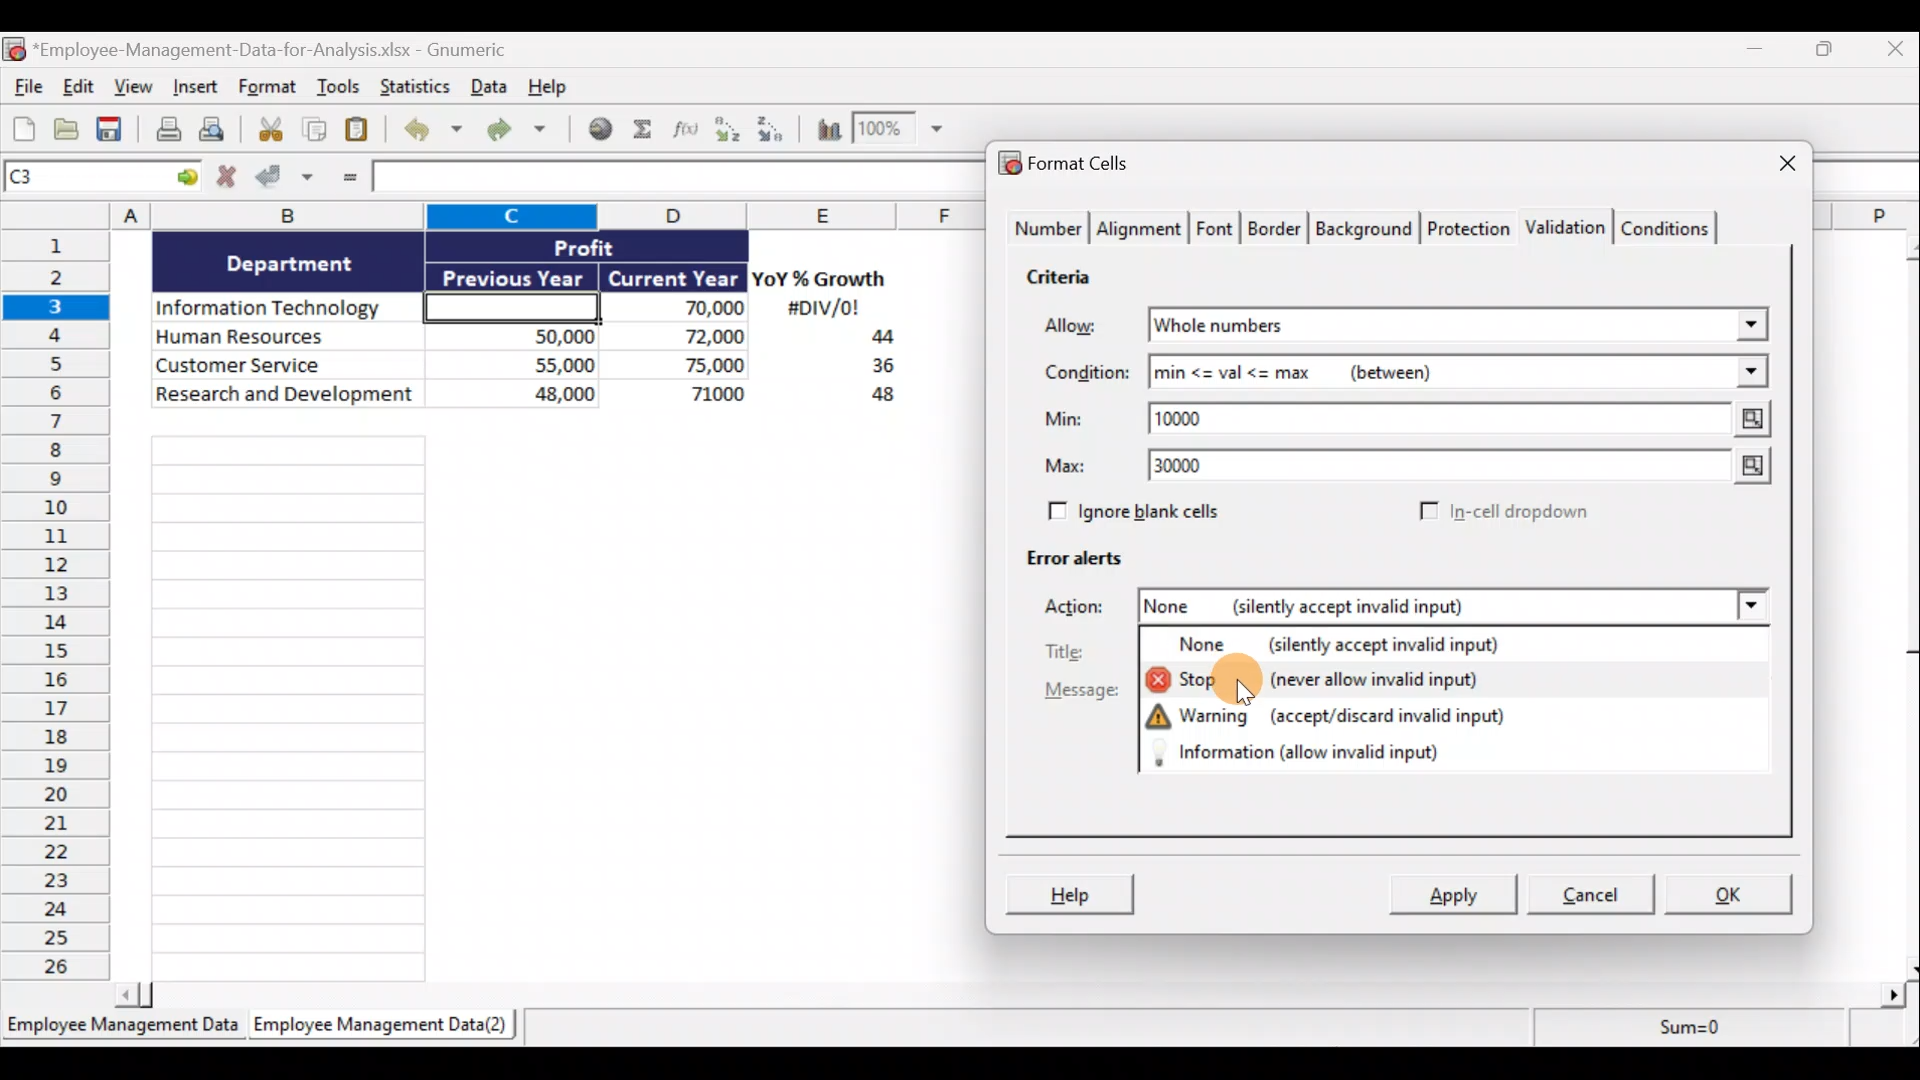 The height and width of the screenshot is (1080, 1920). What do you see at coordinates (165, 131) in the screenshot?
I see `Print current file` at bounding box center [165, 131].